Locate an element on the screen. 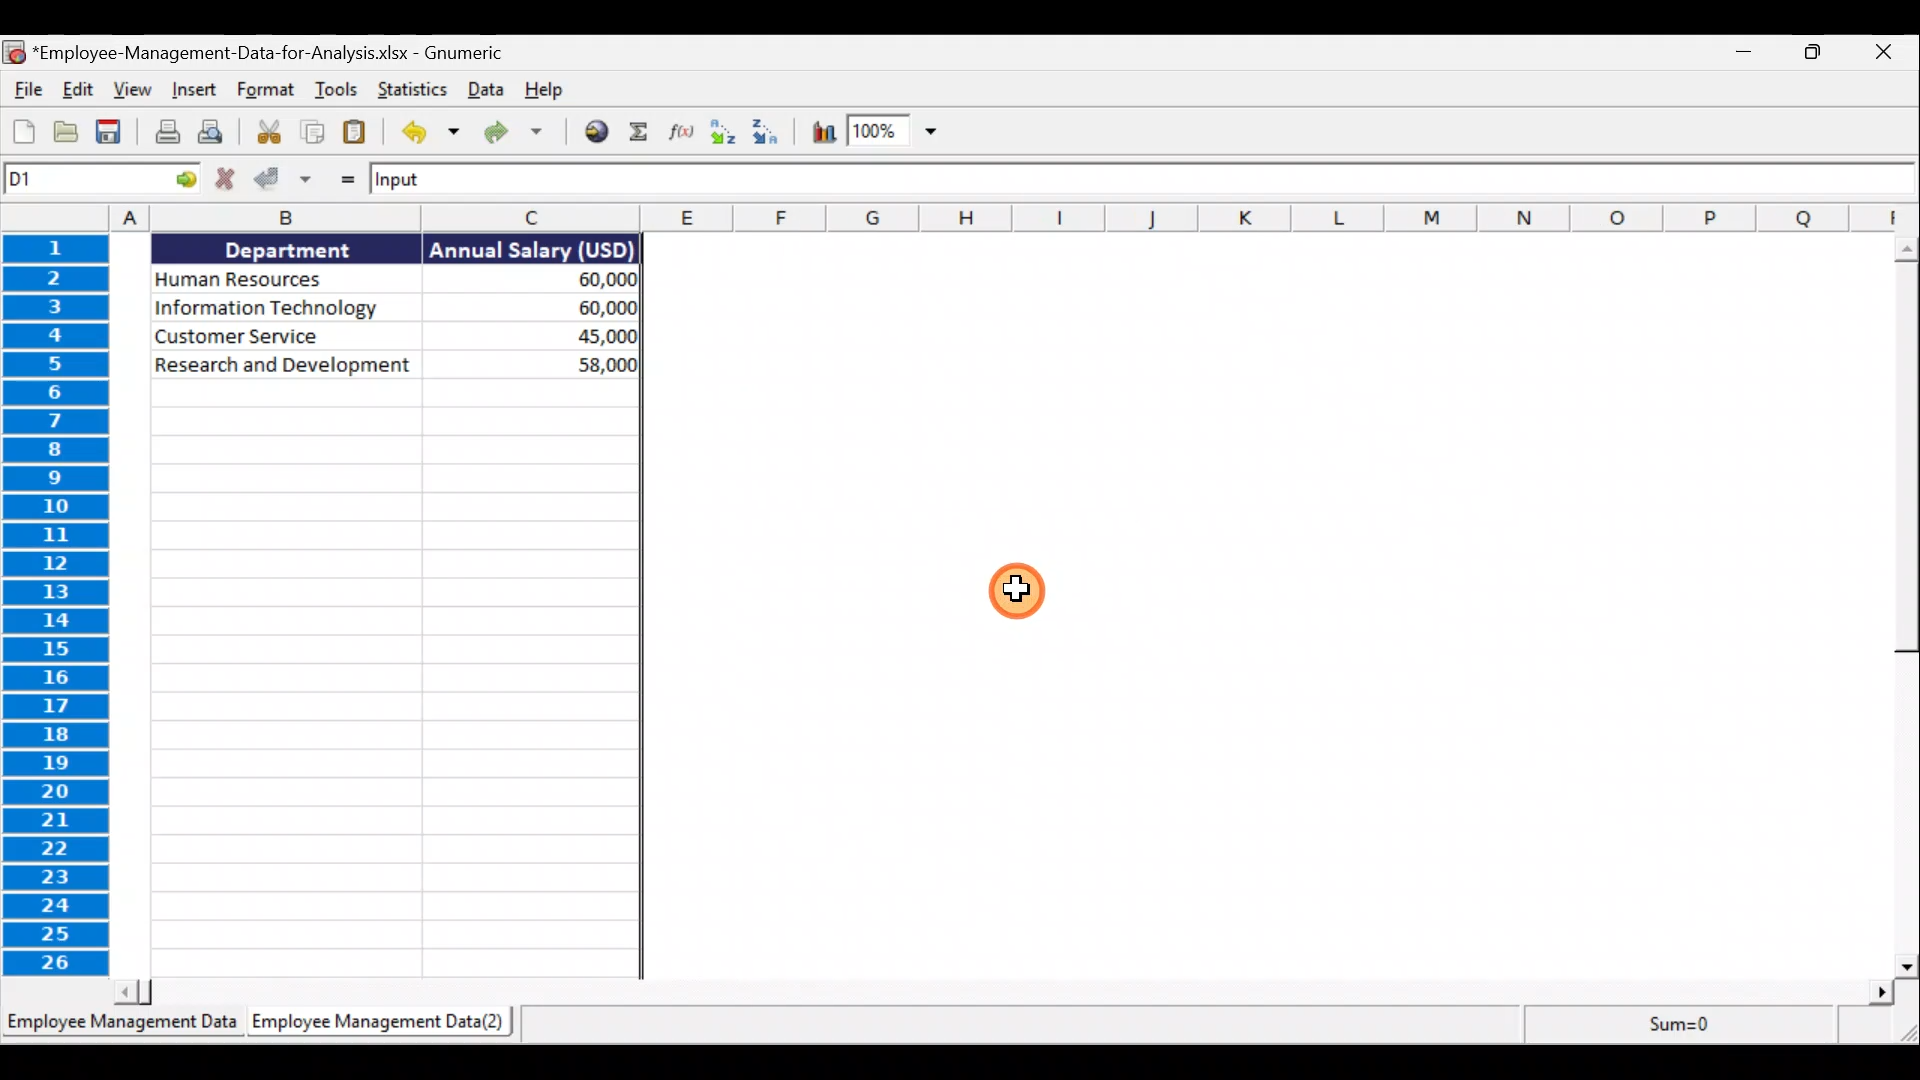 The height and width of the screenshot is (1080, 1920). Help is located at coordinates (541, 87).